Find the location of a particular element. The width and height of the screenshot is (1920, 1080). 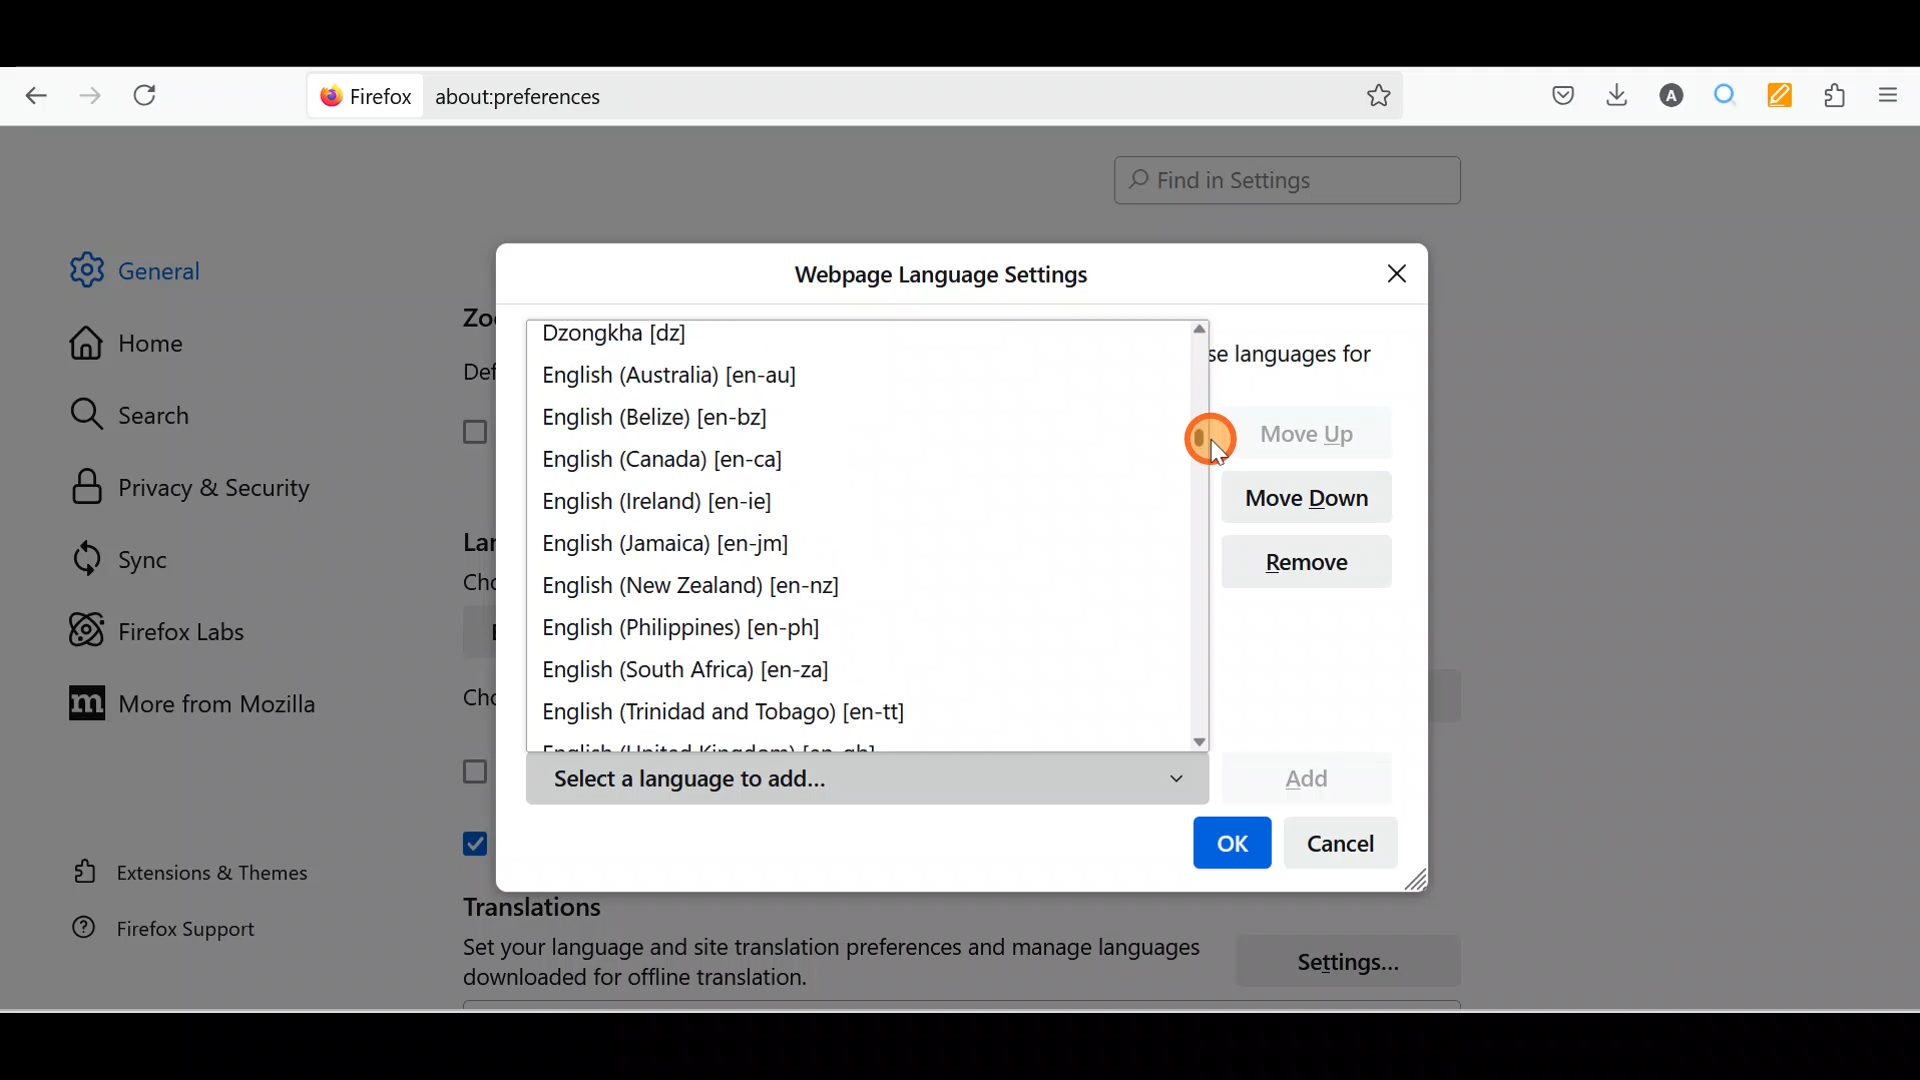

Downloads is located at coordinates (1612, 94).